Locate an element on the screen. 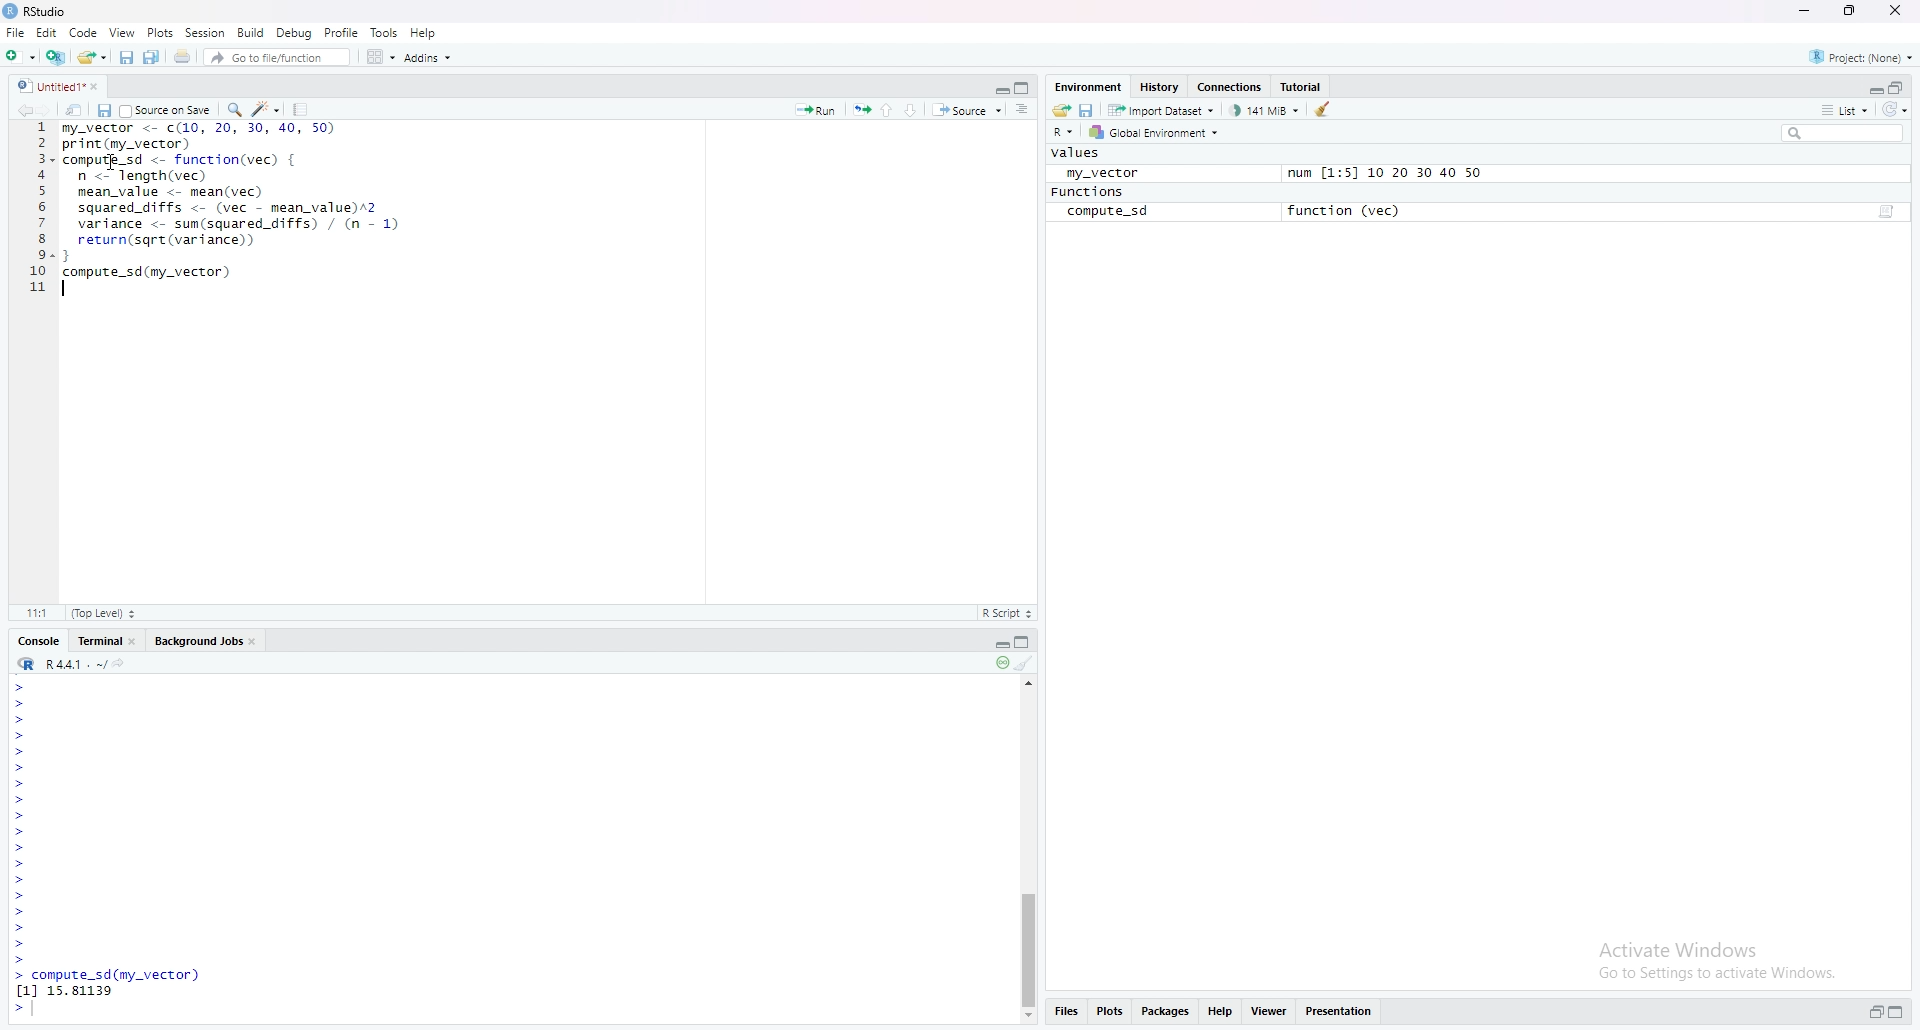  Go to file/function is located at coordinates (275, 56).